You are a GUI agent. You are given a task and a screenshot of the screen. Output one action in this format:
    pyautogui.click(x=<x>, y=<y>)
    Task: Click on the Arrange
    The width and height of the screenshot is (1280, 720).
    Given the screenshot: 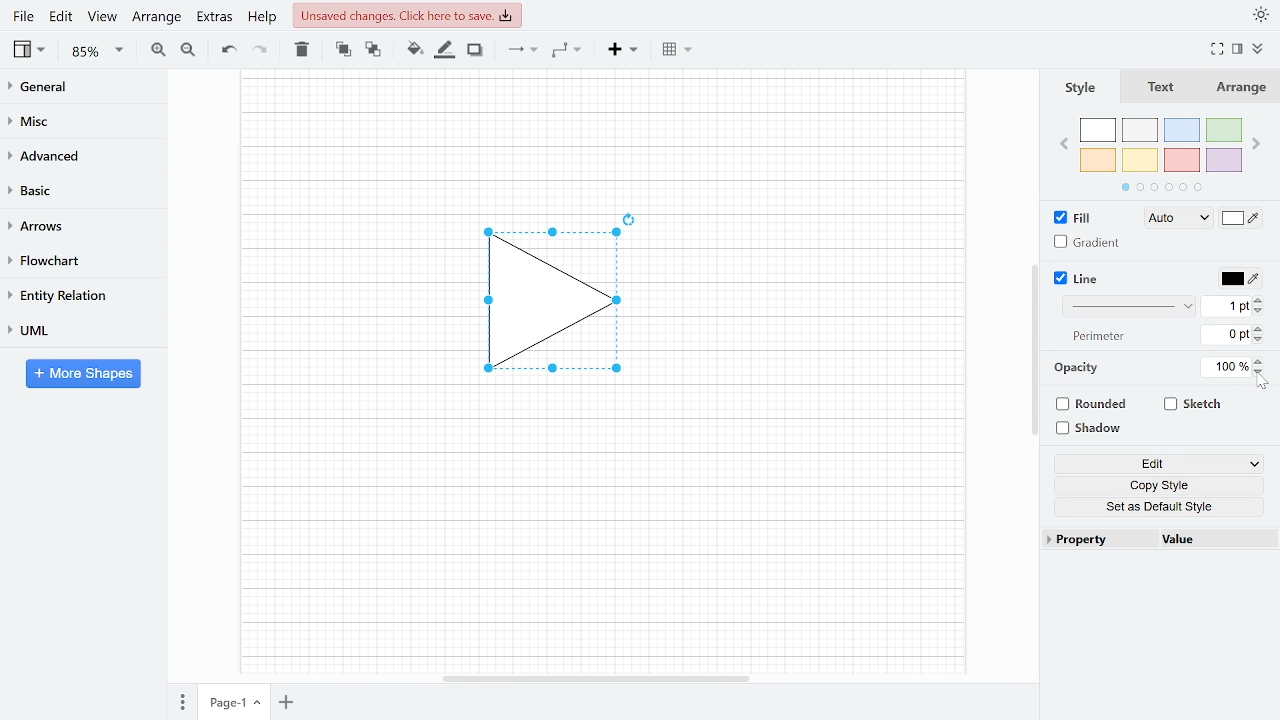 What is the action you would take?
    pyautogui.click(x=1239, y=87)
    